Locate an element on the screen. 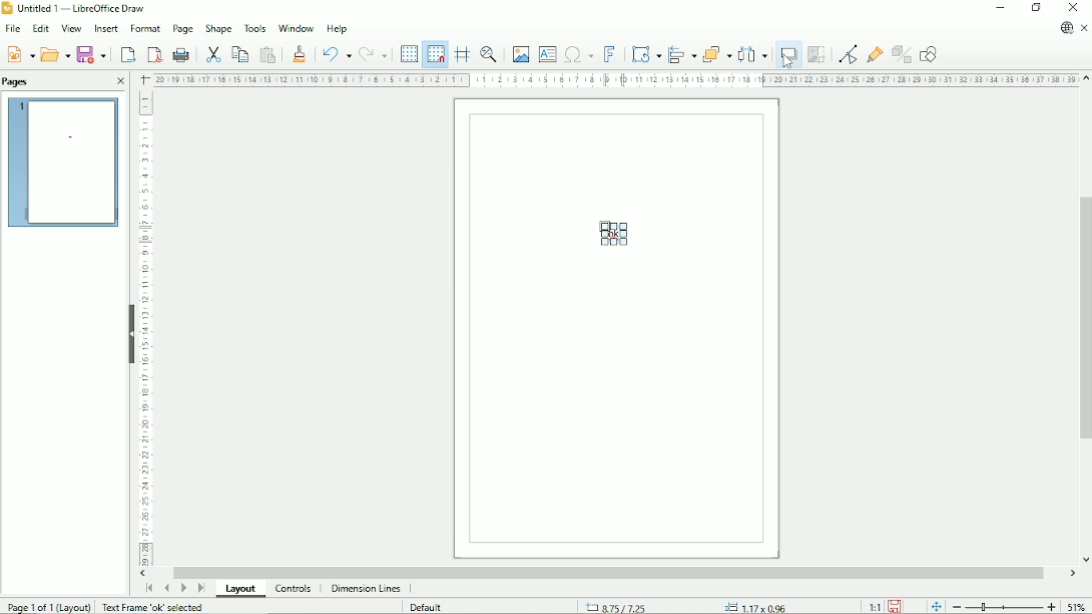 This screenshot has height=614, width=1092. Vertical scroll button is located at coordinates (1085, 79).